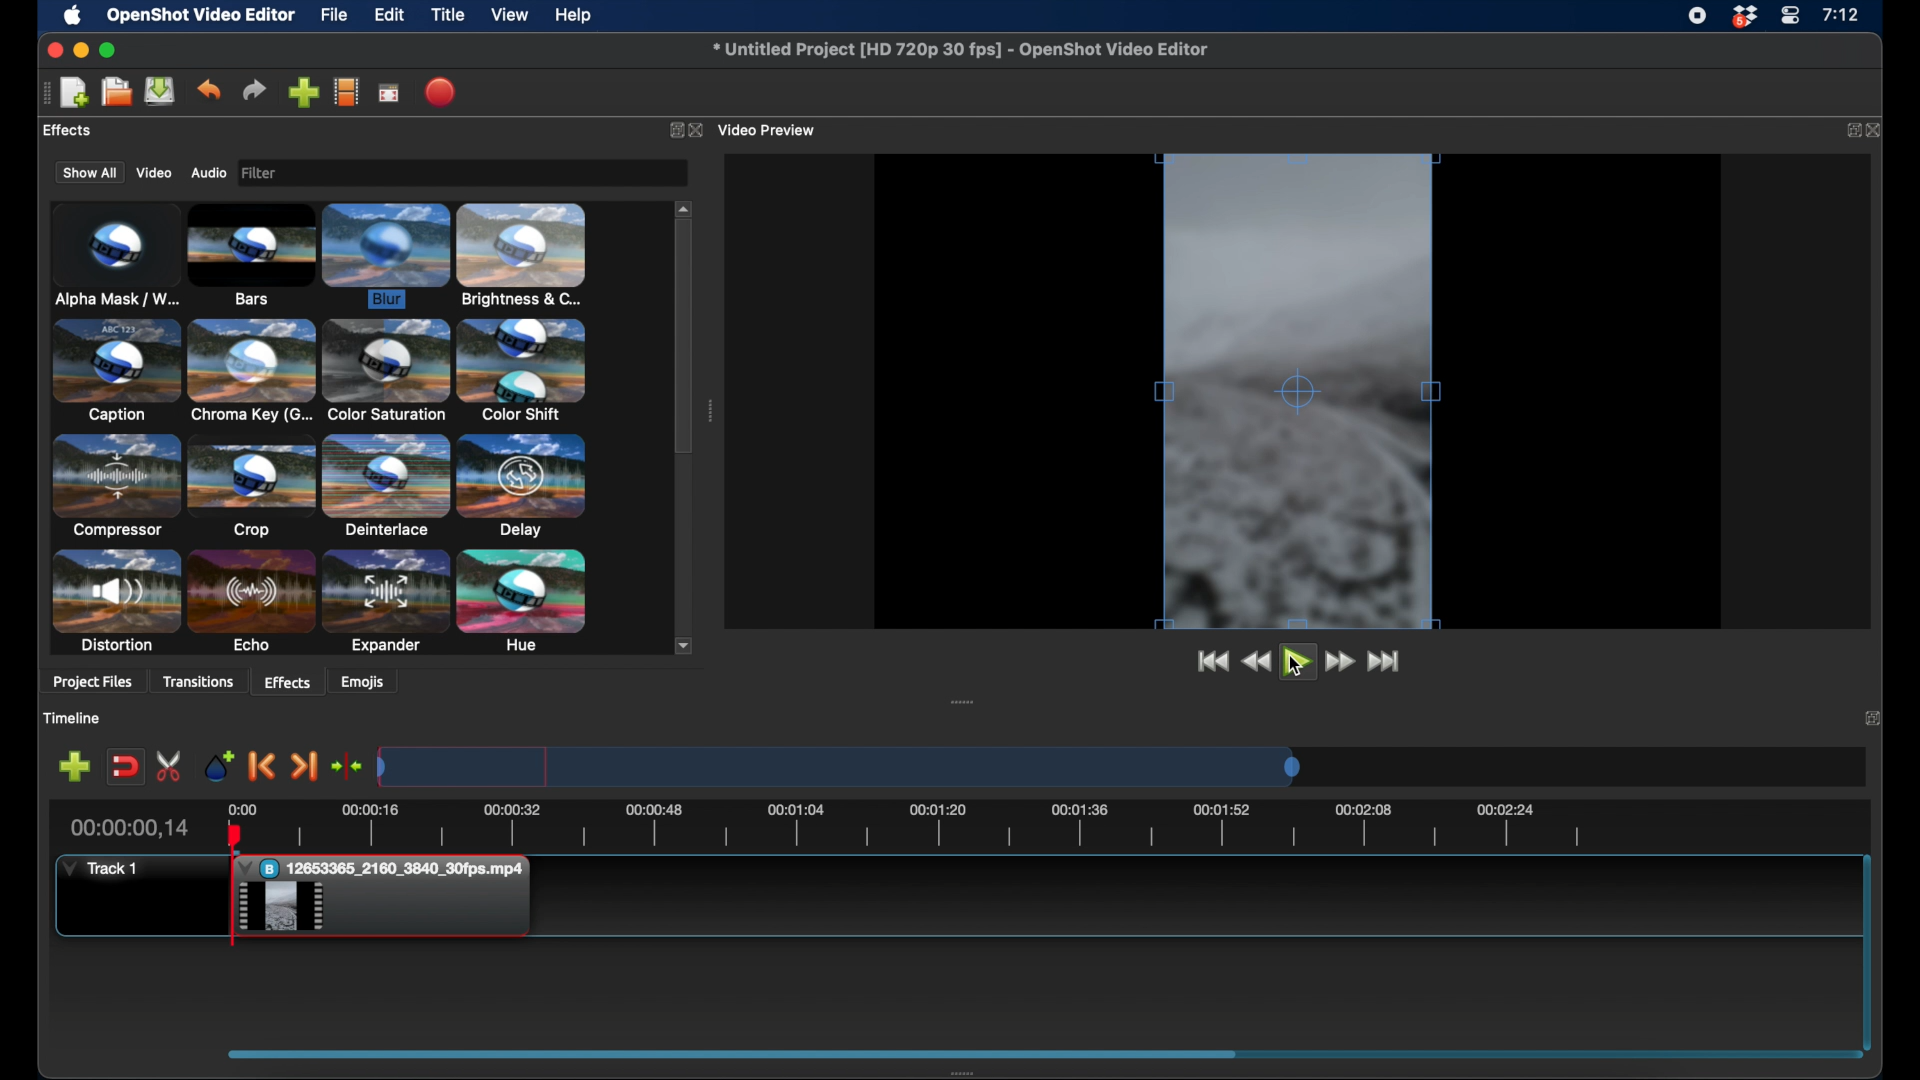 The height and width of the screenshot is (1080, 1920). Describe the element at coordinates (390, 92) in the screenshot. I see `fullscreen` at that location.